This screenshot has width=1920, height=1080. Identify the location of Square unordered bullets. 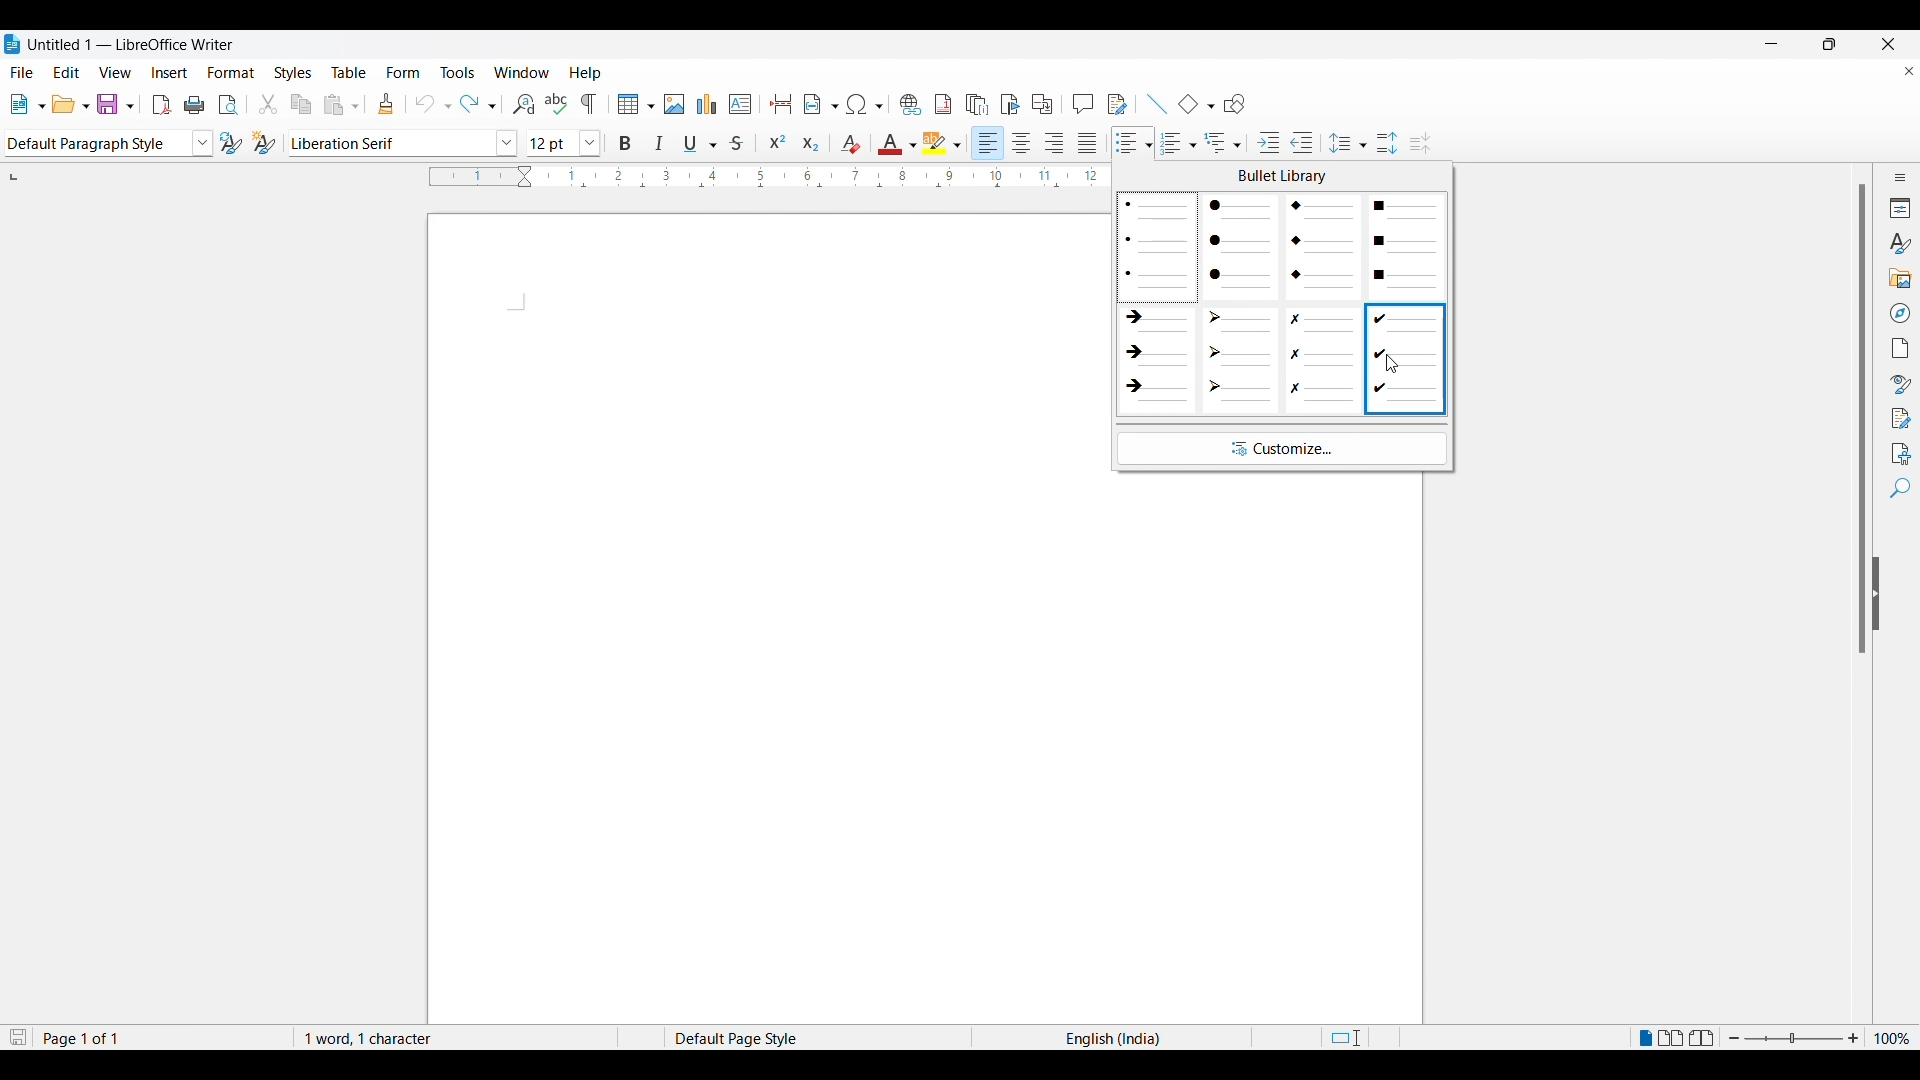
(1406, 246).